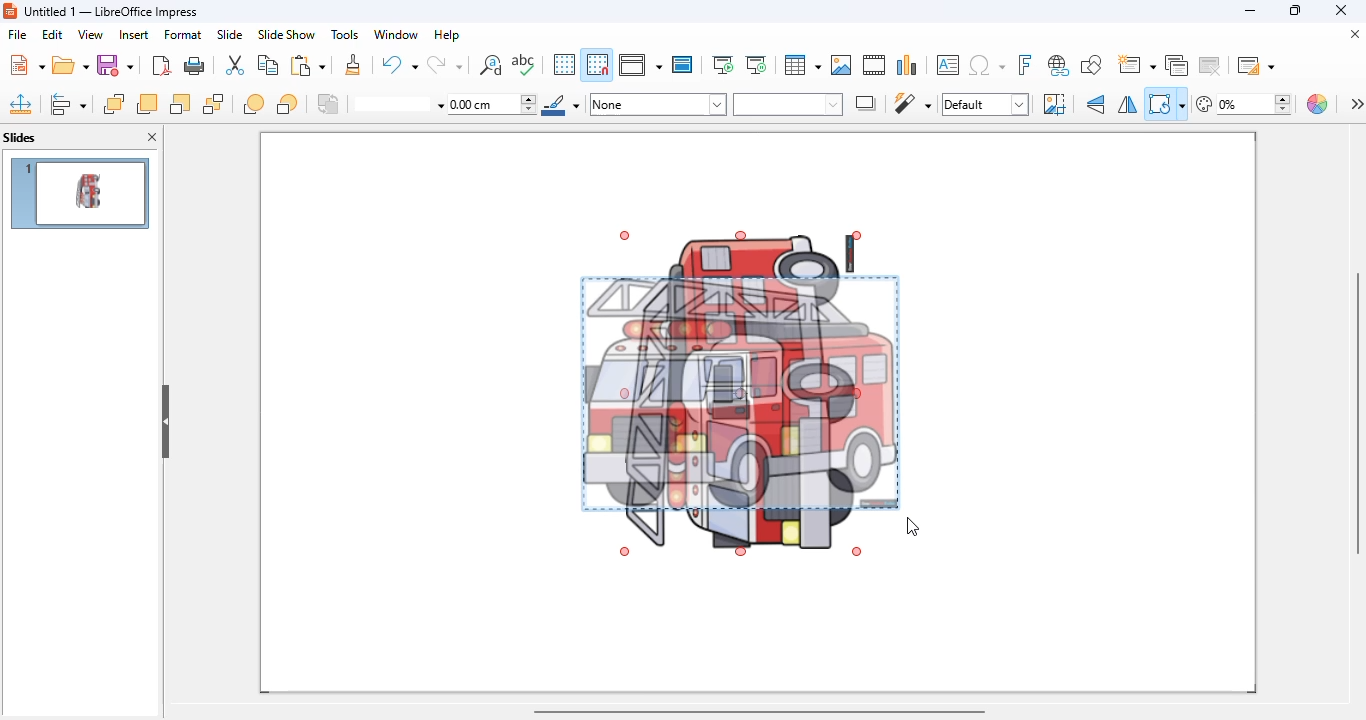 Image resolution: width=1366 pixels, height=720 pixels. I want to click on line style, so click(399, 105).